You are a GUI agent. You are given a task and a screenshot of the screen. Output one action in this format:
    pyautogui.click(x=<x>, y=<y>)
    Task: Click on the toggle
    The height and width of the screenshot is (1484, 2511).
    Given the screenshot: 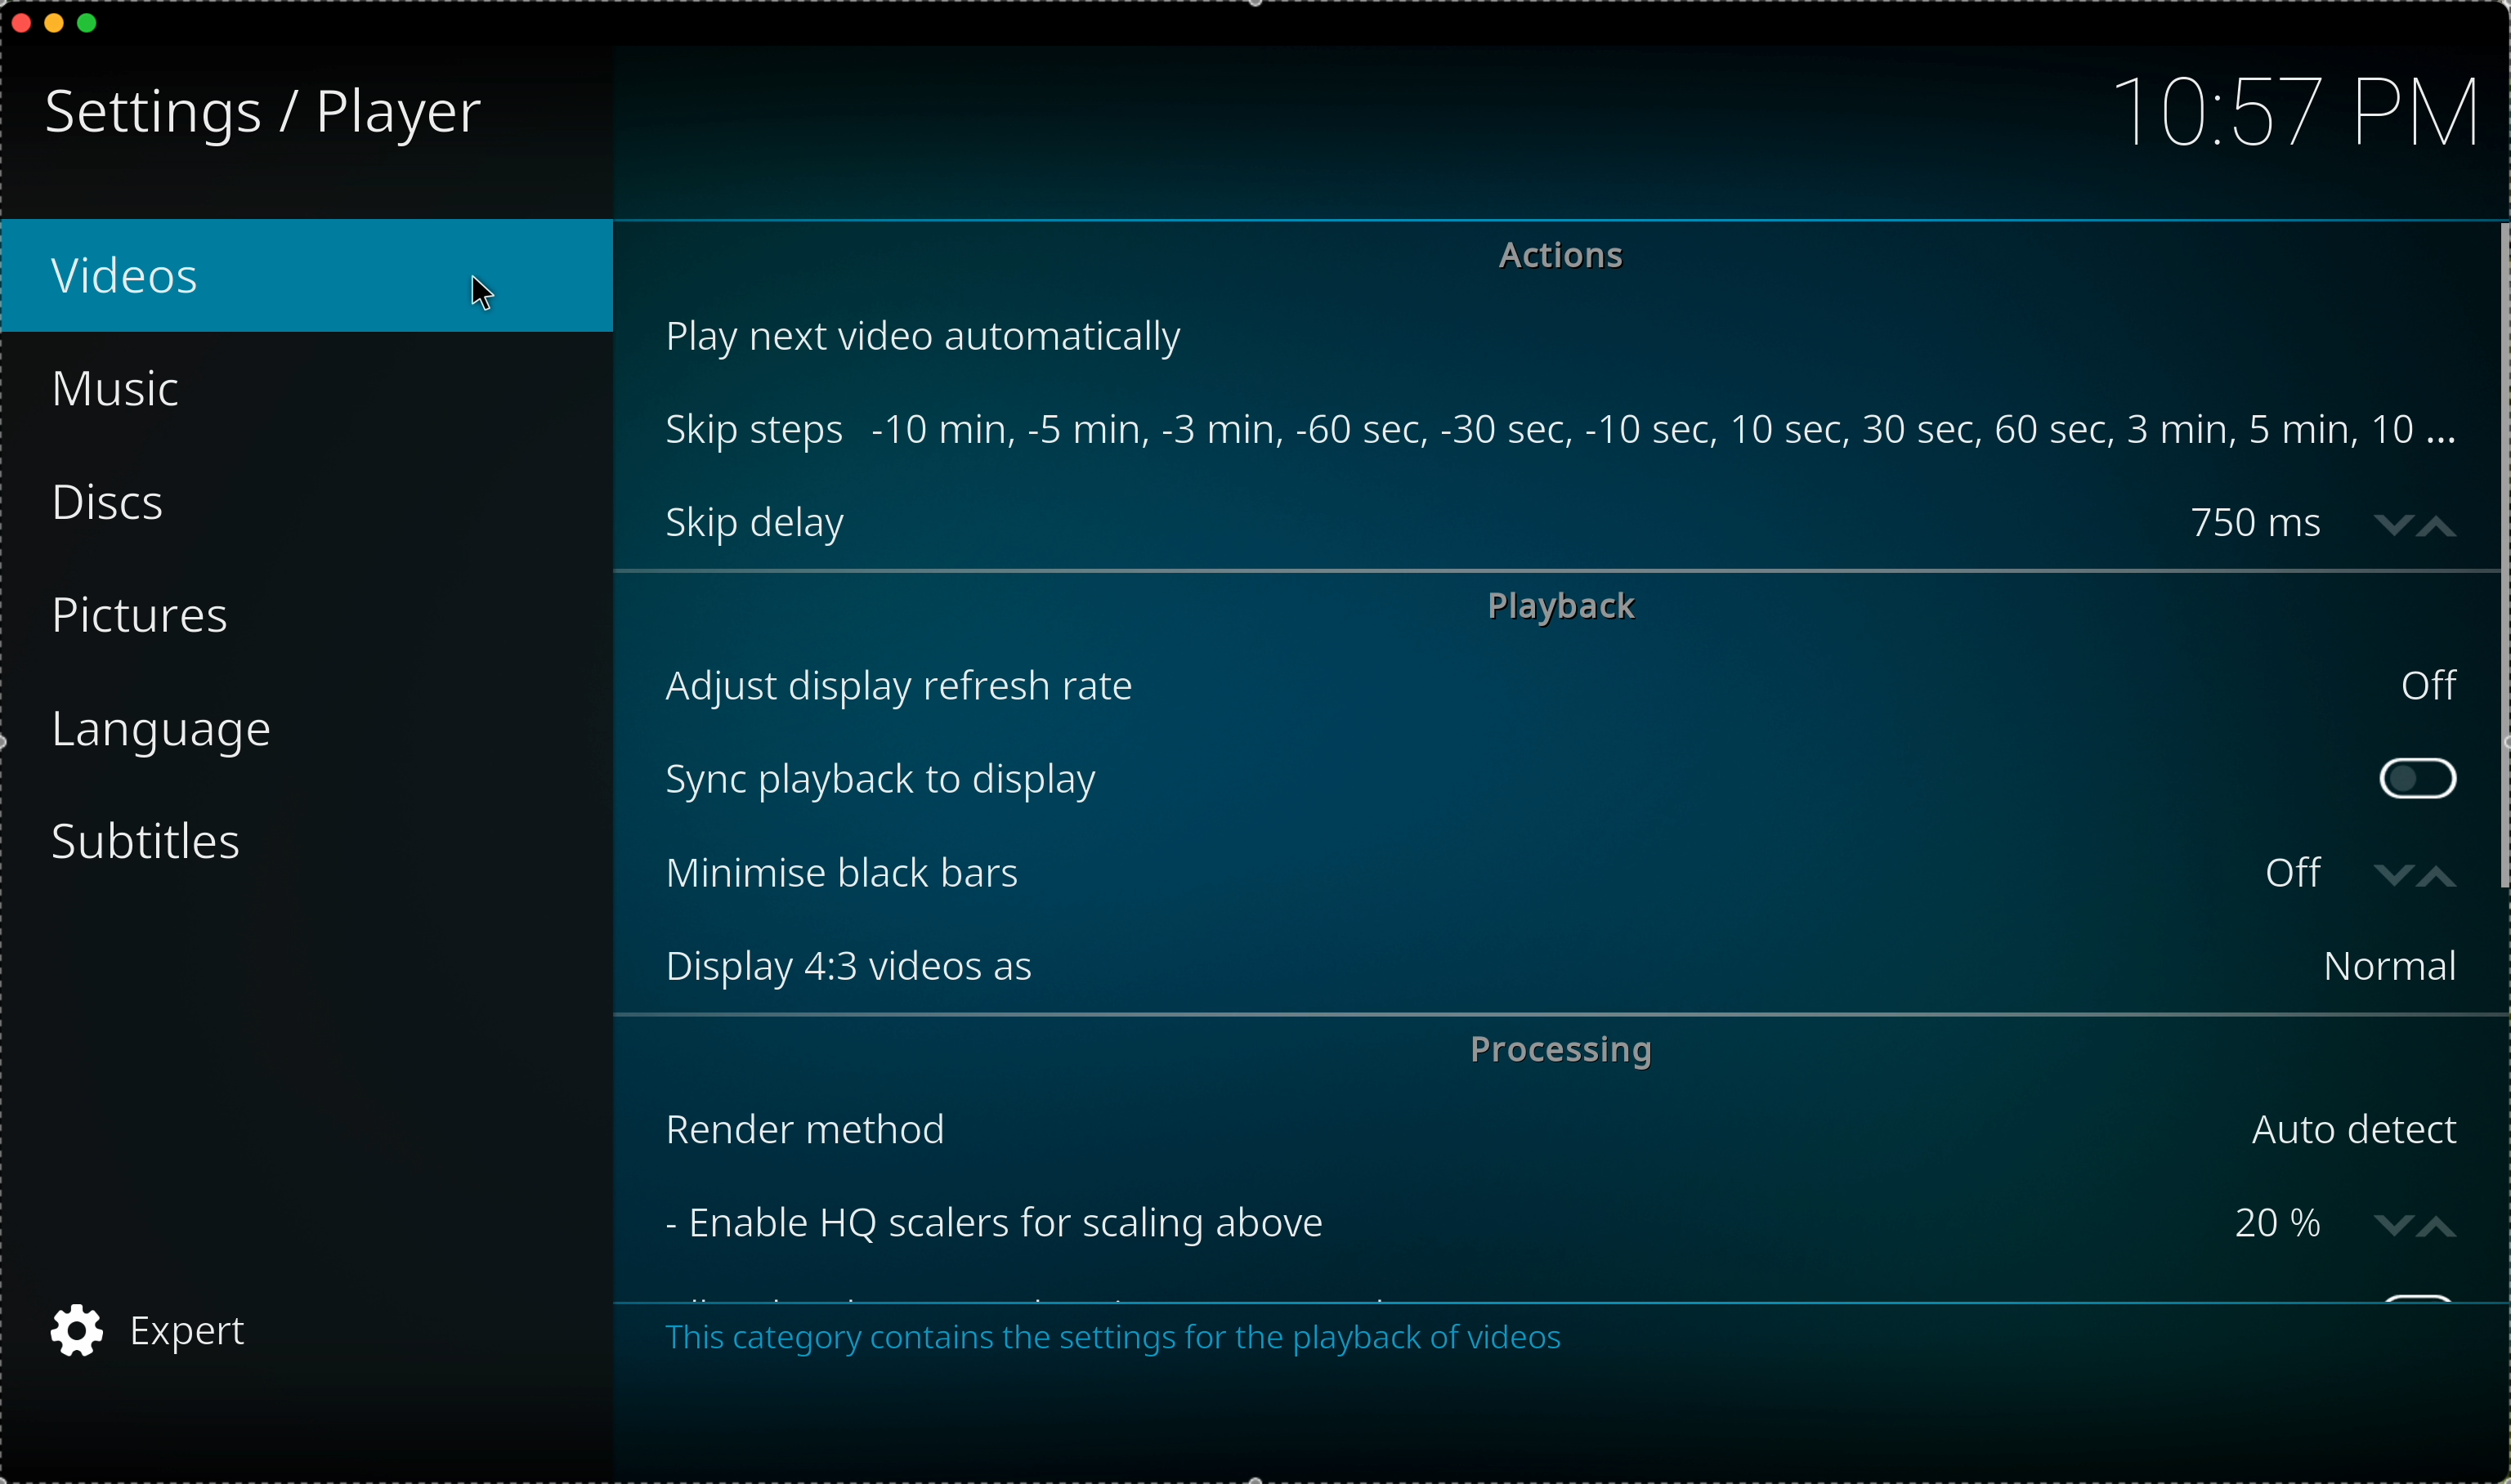 What is the action you would take?
    pyautogui.click(x=2417, y=778)
    